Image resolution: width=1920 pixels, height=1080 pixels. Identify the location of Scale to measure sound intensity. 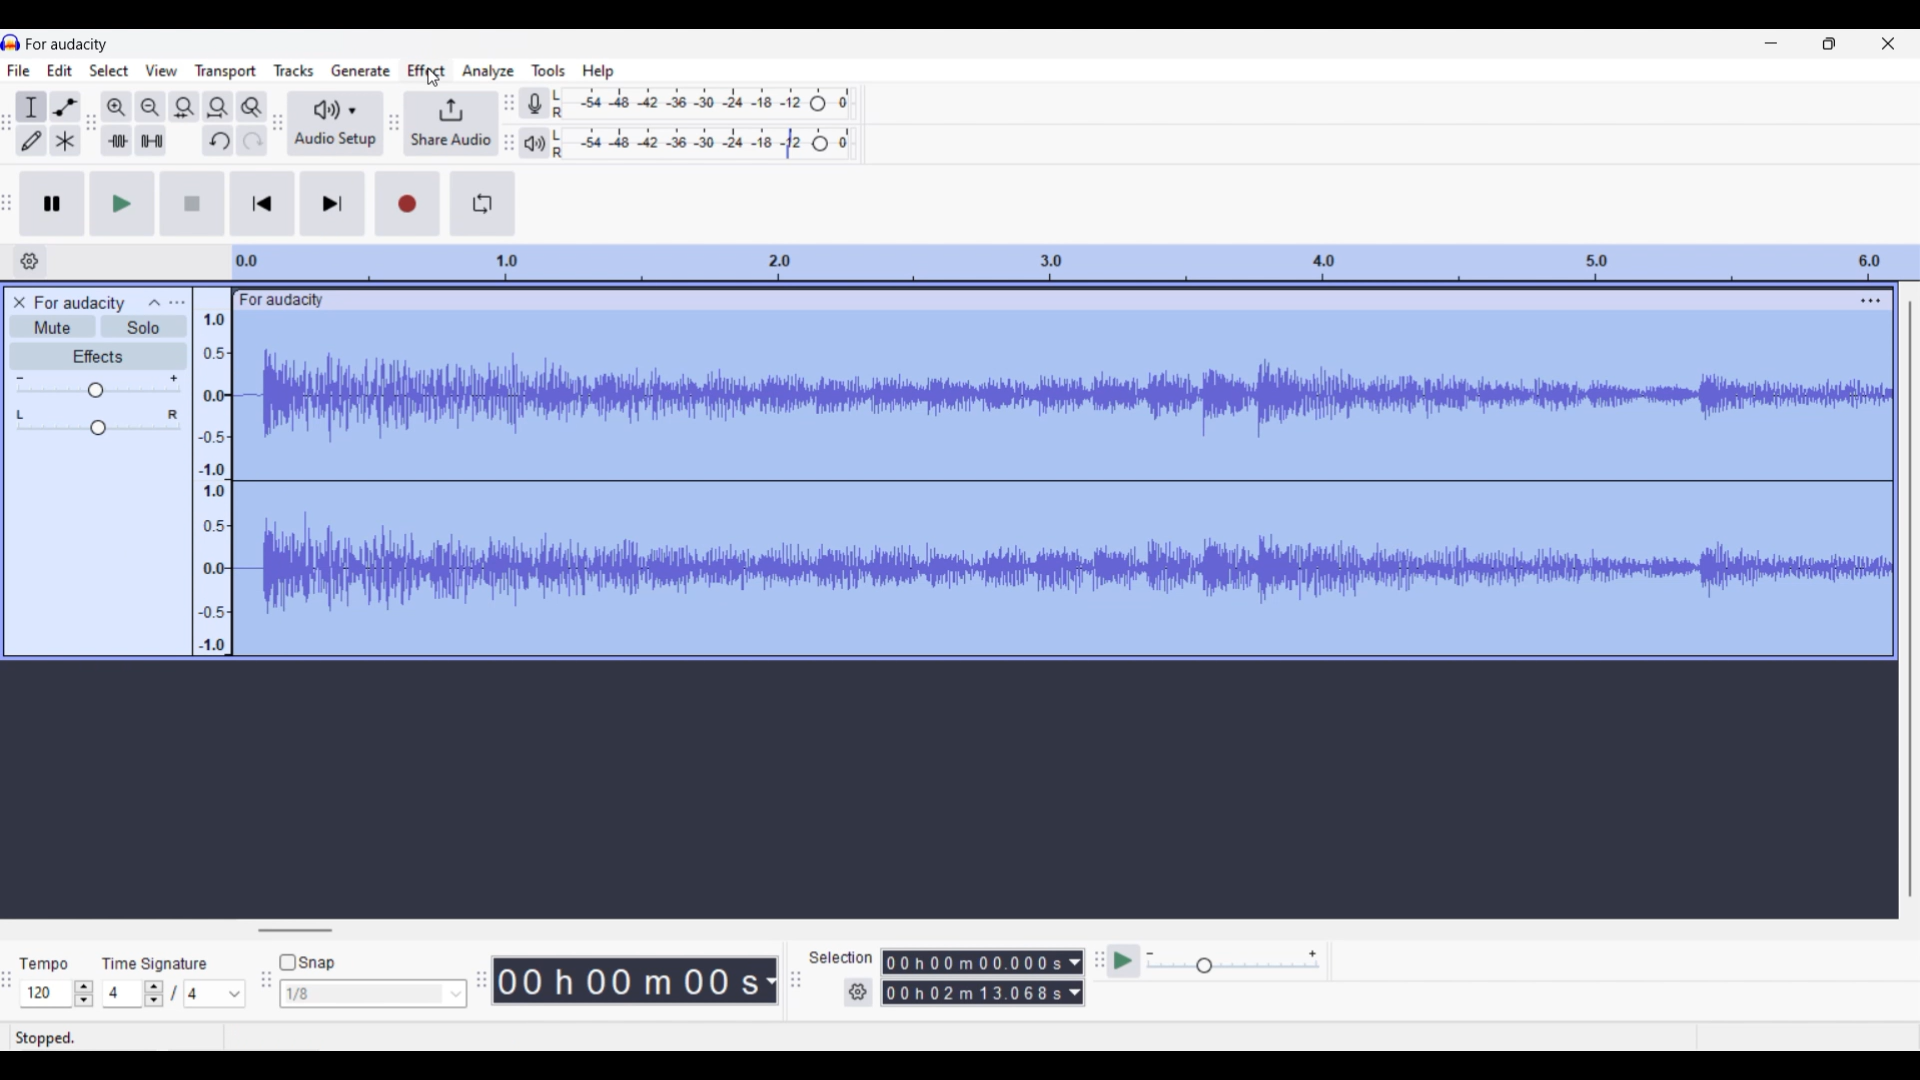
(212, 483).